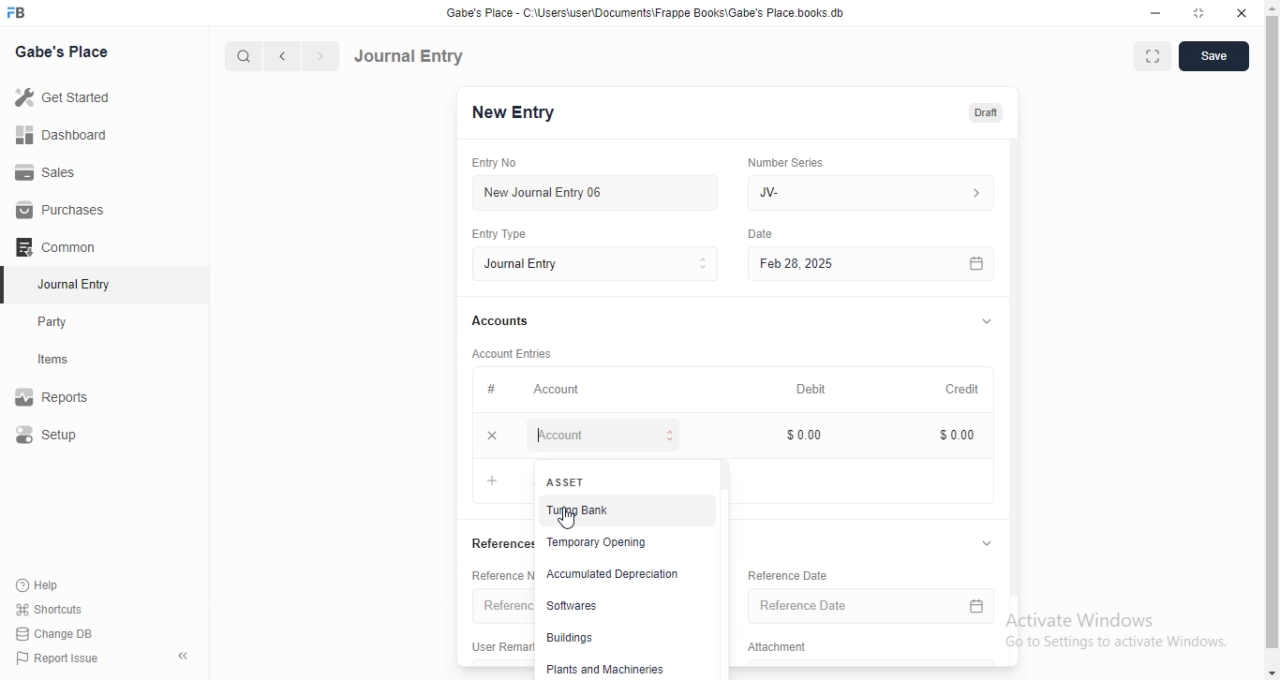 The image size is (1280, 680). I want to click on Attachment, so click(788, 648).